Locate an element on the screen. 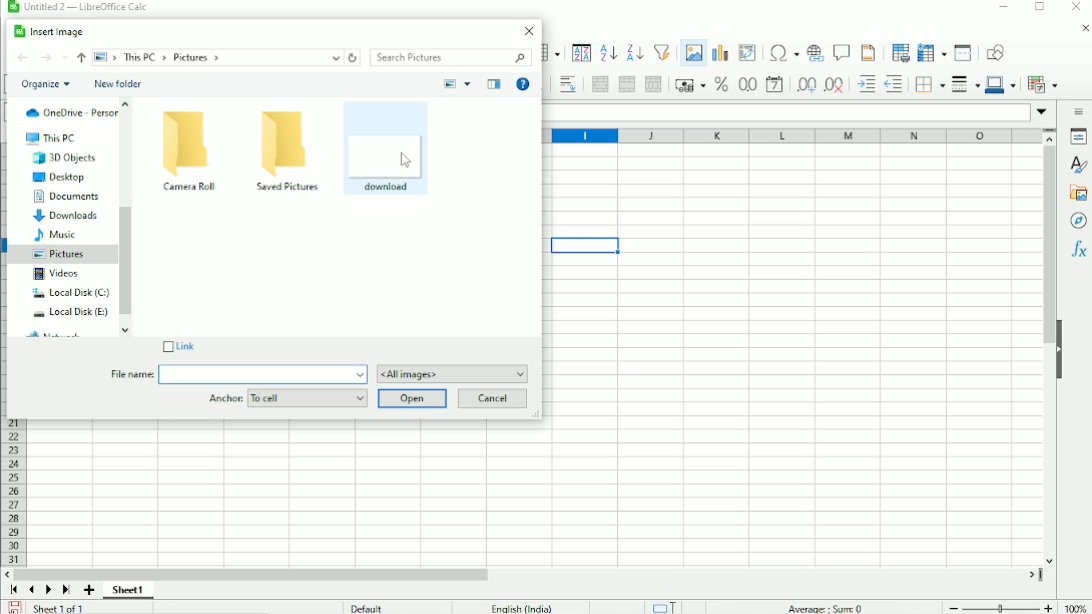 The image size is (1092, 614). Videos is located at coordinates (54, 274).